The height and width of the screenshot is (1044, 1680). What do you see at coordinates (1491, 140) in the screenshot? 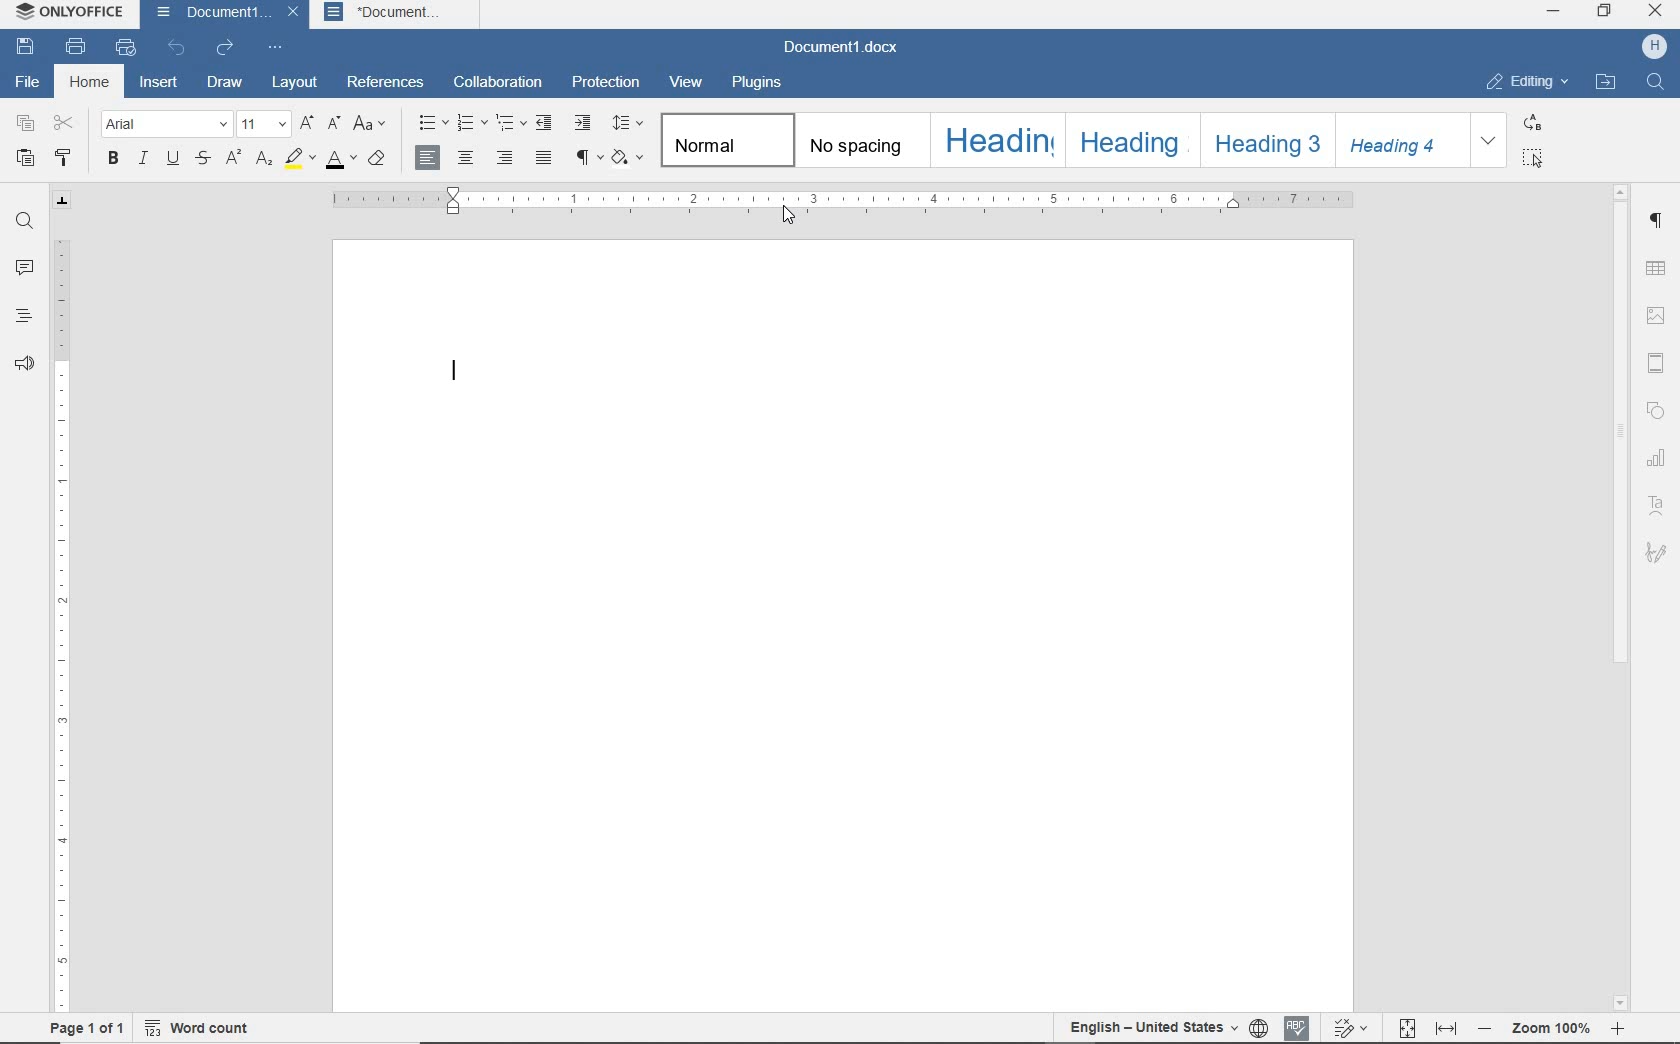
I see `EXPAND` at bounding box center [1491, 140].